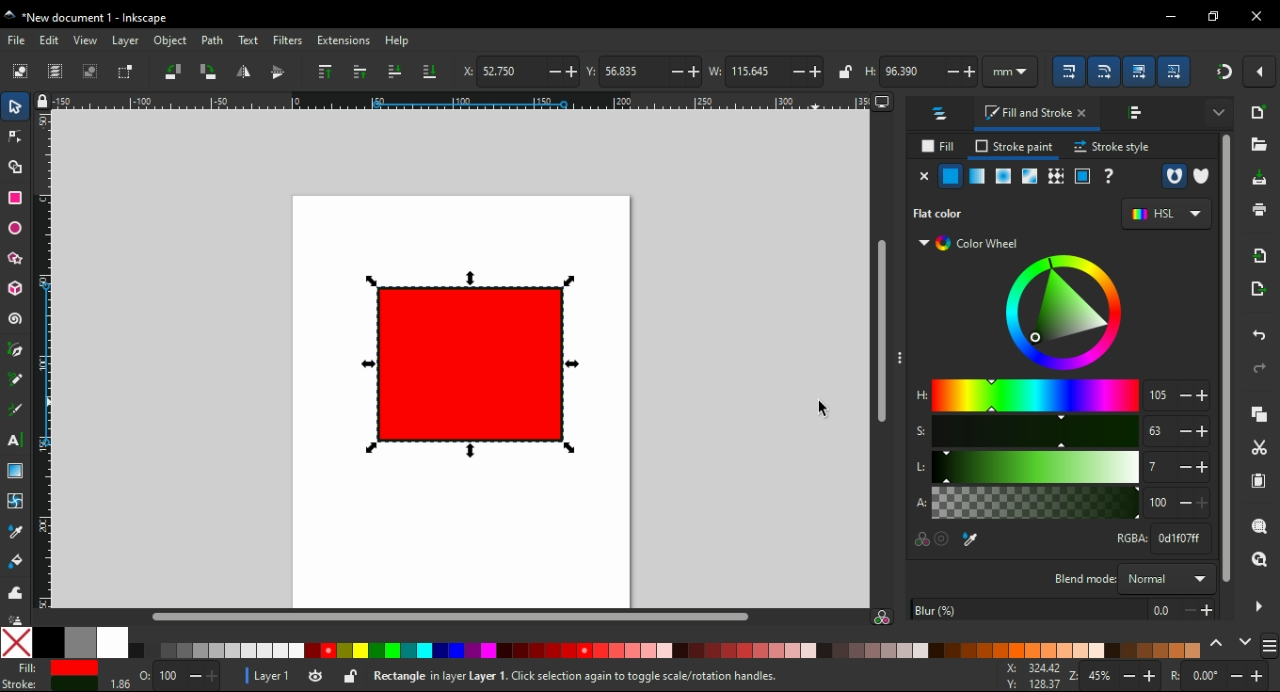 Image resolution: width=1280 pixels, height=692 pixels. Describe the element at coordinates (1129, 538) in the screenshot. I see `RGBA code` at that location.